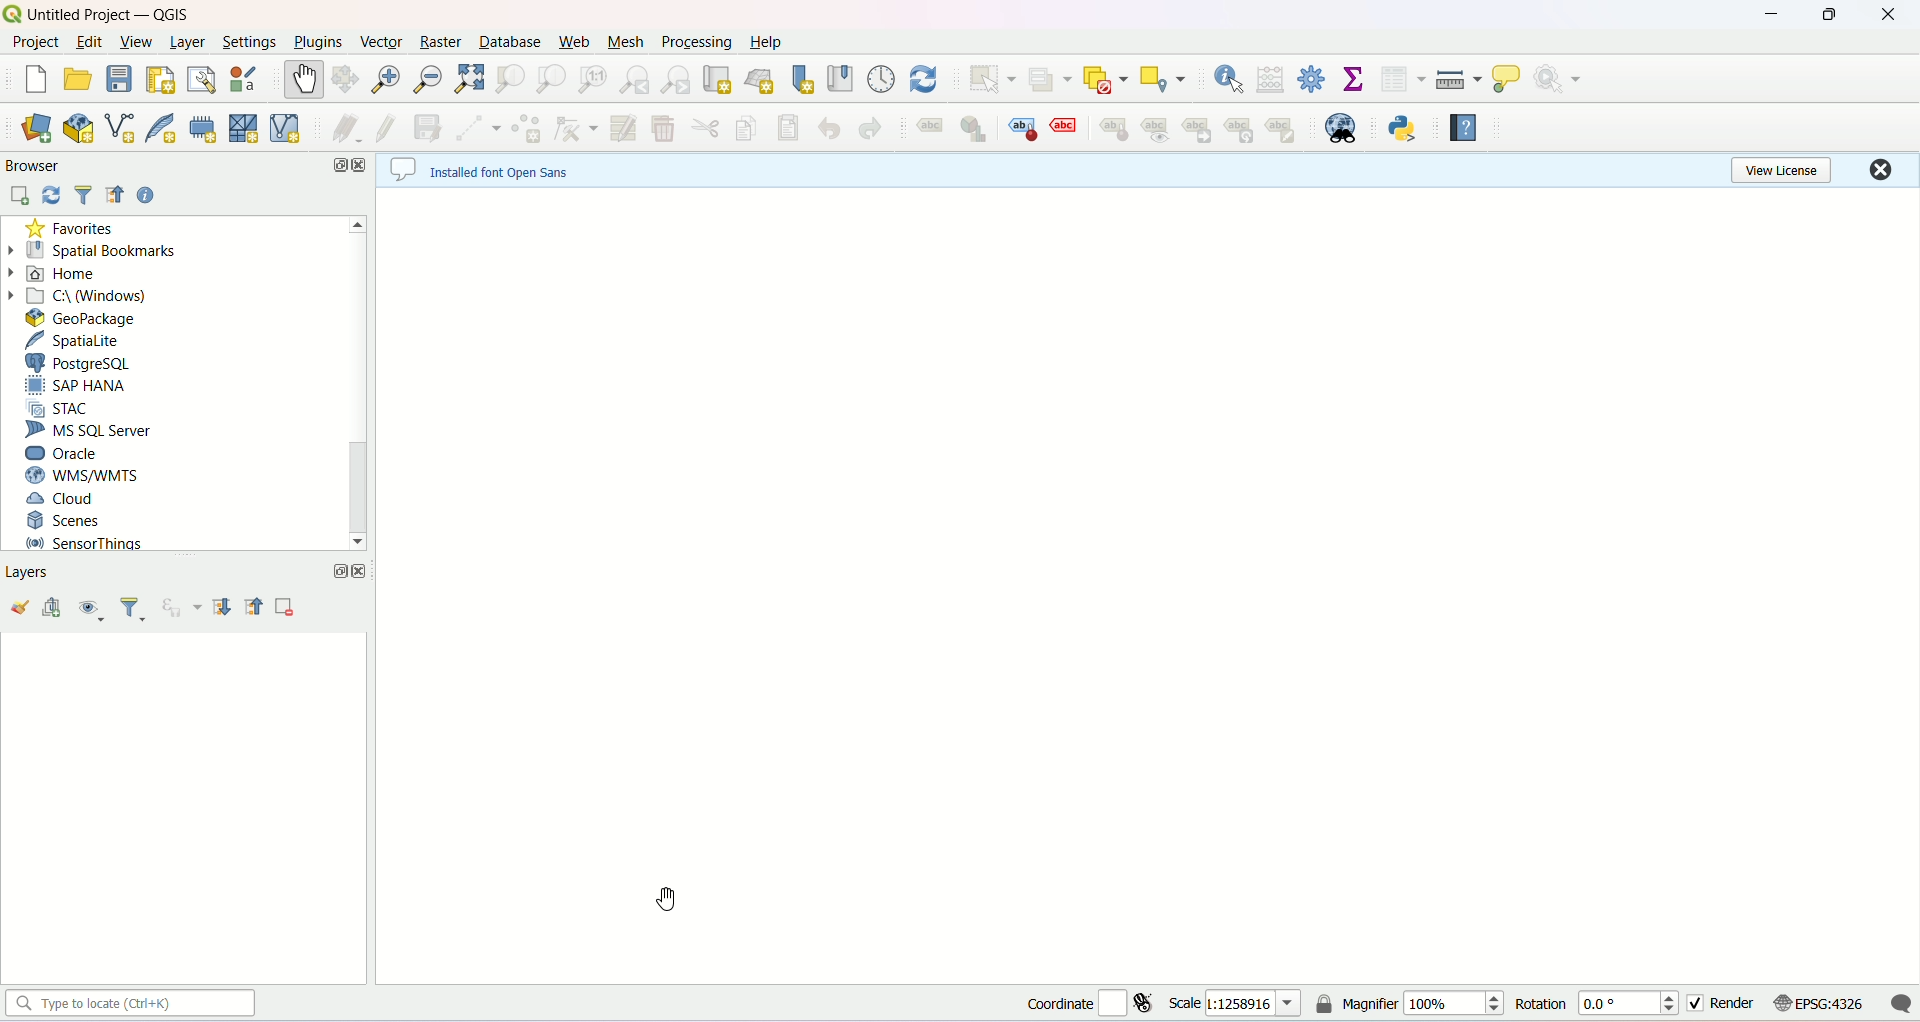  Describe the element at coordinates (974, 128) in the screenshot. I see `layer diagram options` at that location.